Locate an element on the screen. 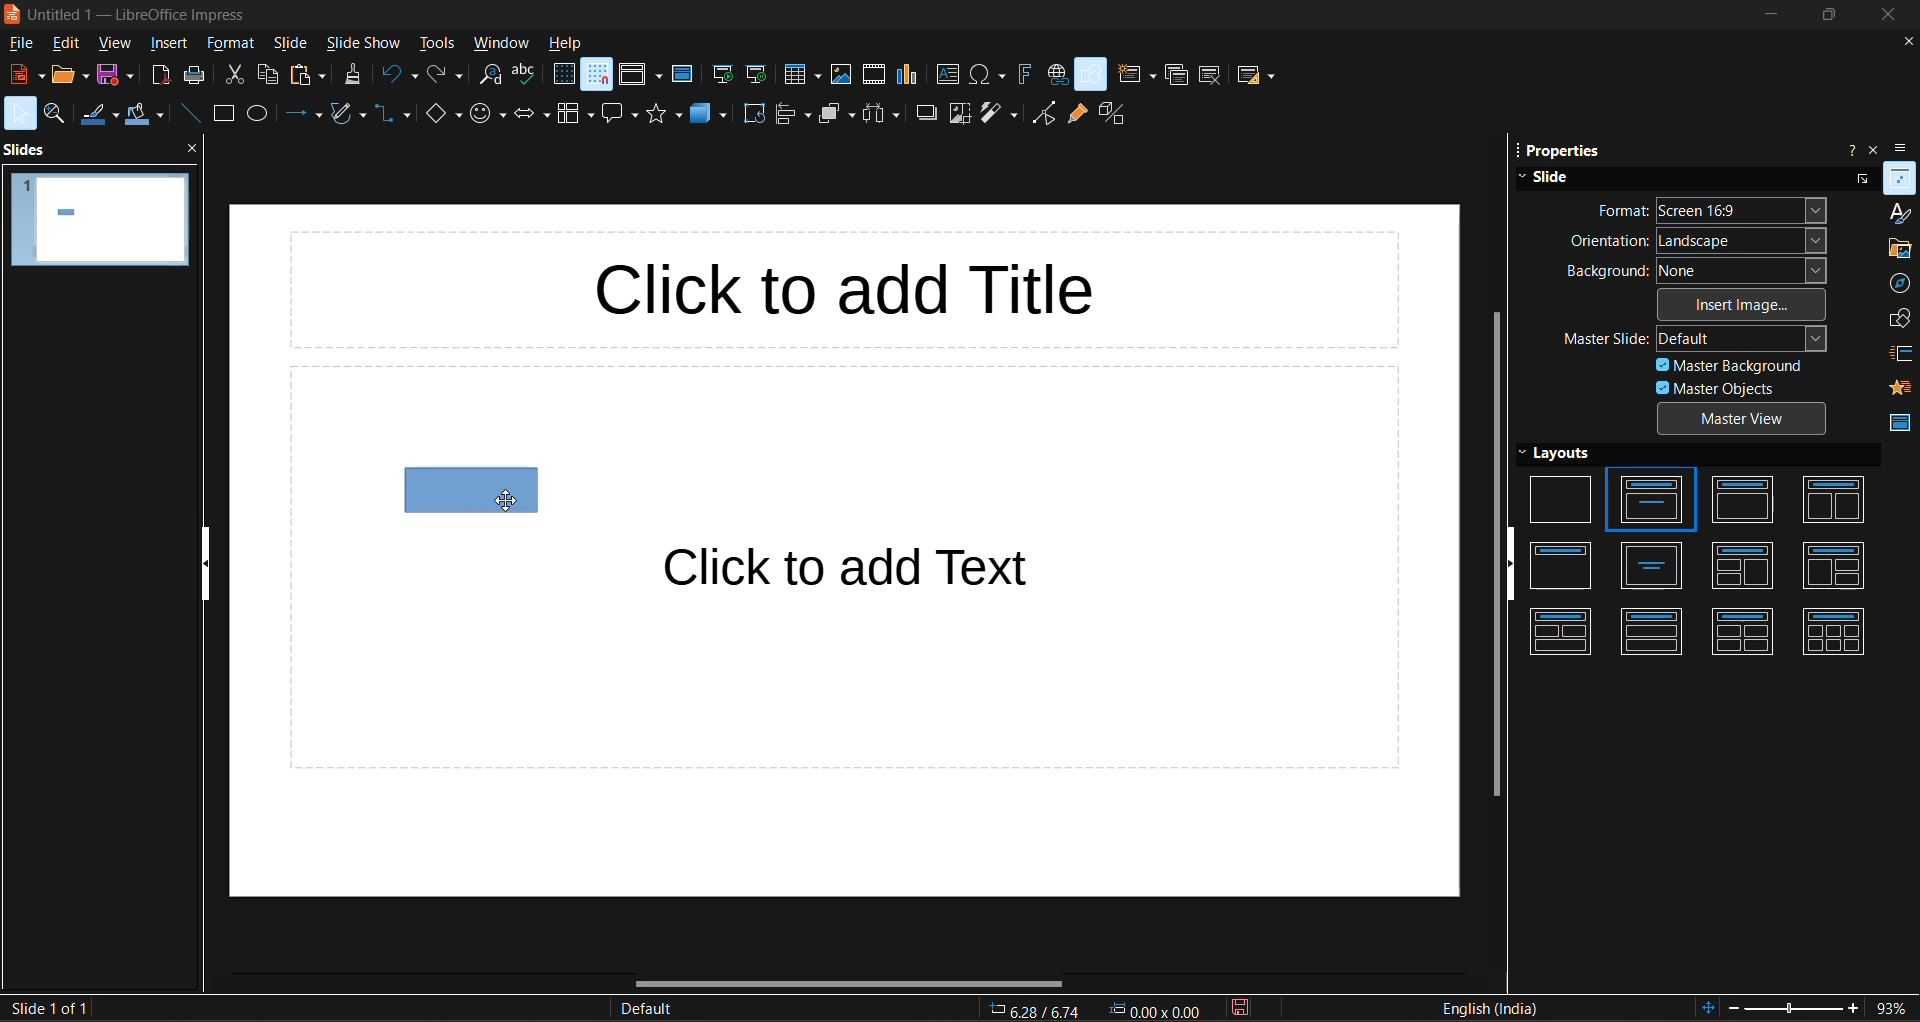 Image resolution: width=1920 pixels, height=1022 pixels. slide transition is located at coordinates (1901, 354).